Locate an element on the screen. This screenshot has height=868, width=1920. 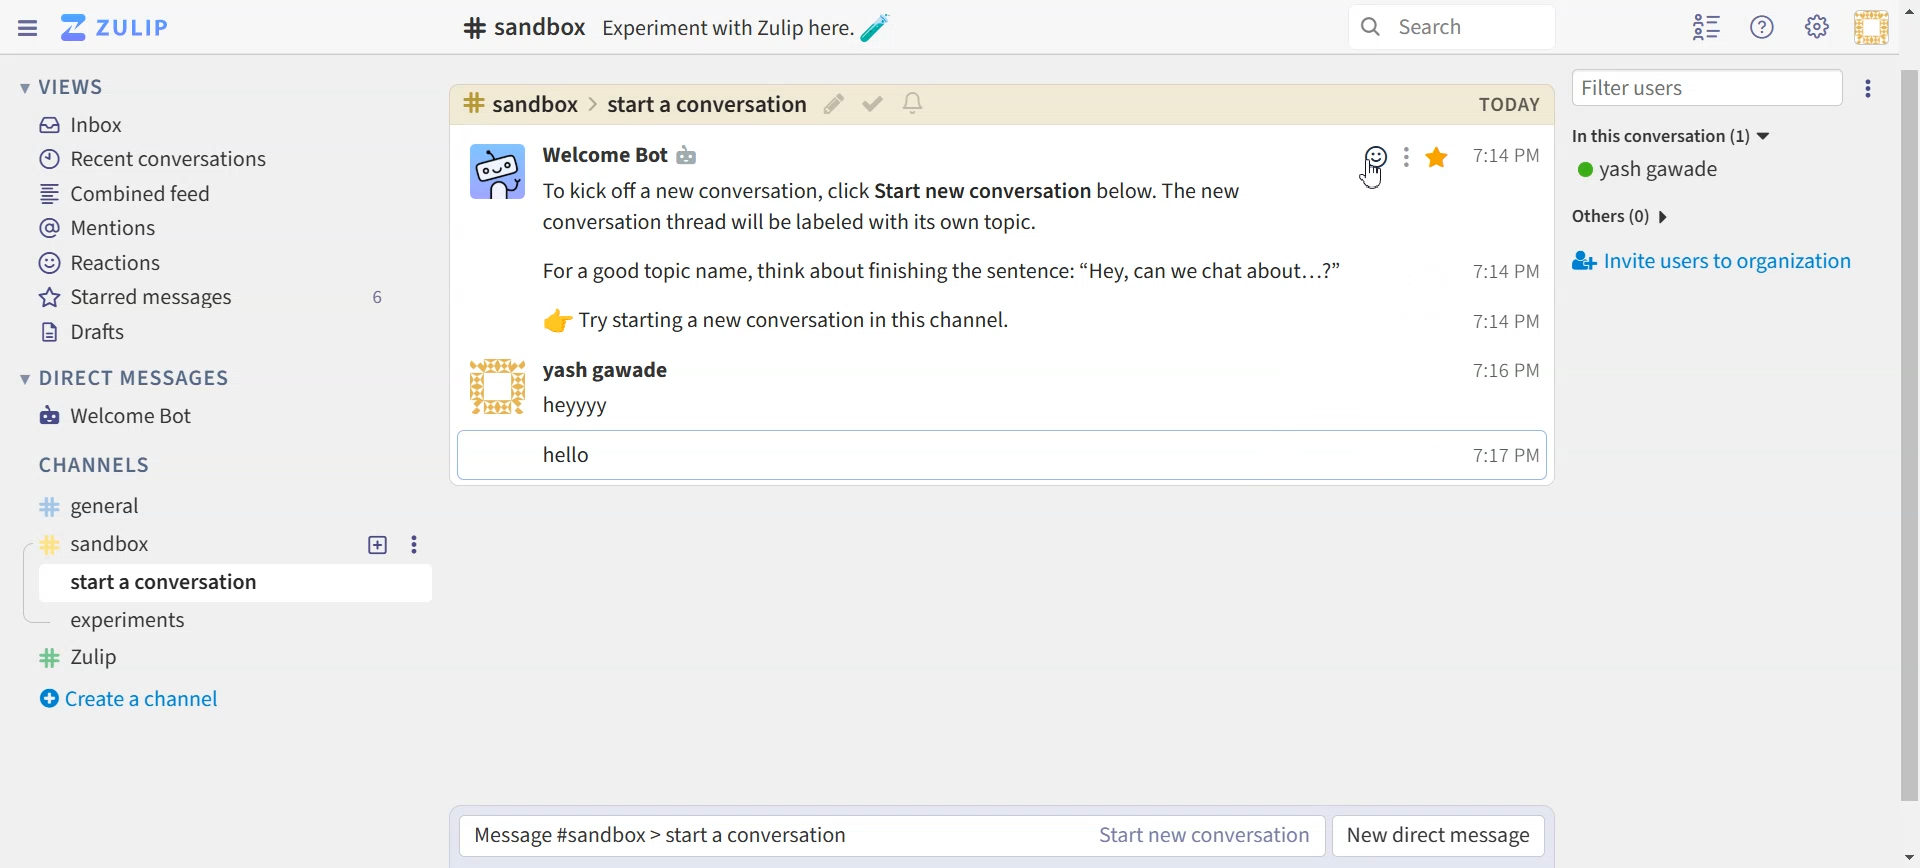
Settings is located at coordinates (1870, 86).